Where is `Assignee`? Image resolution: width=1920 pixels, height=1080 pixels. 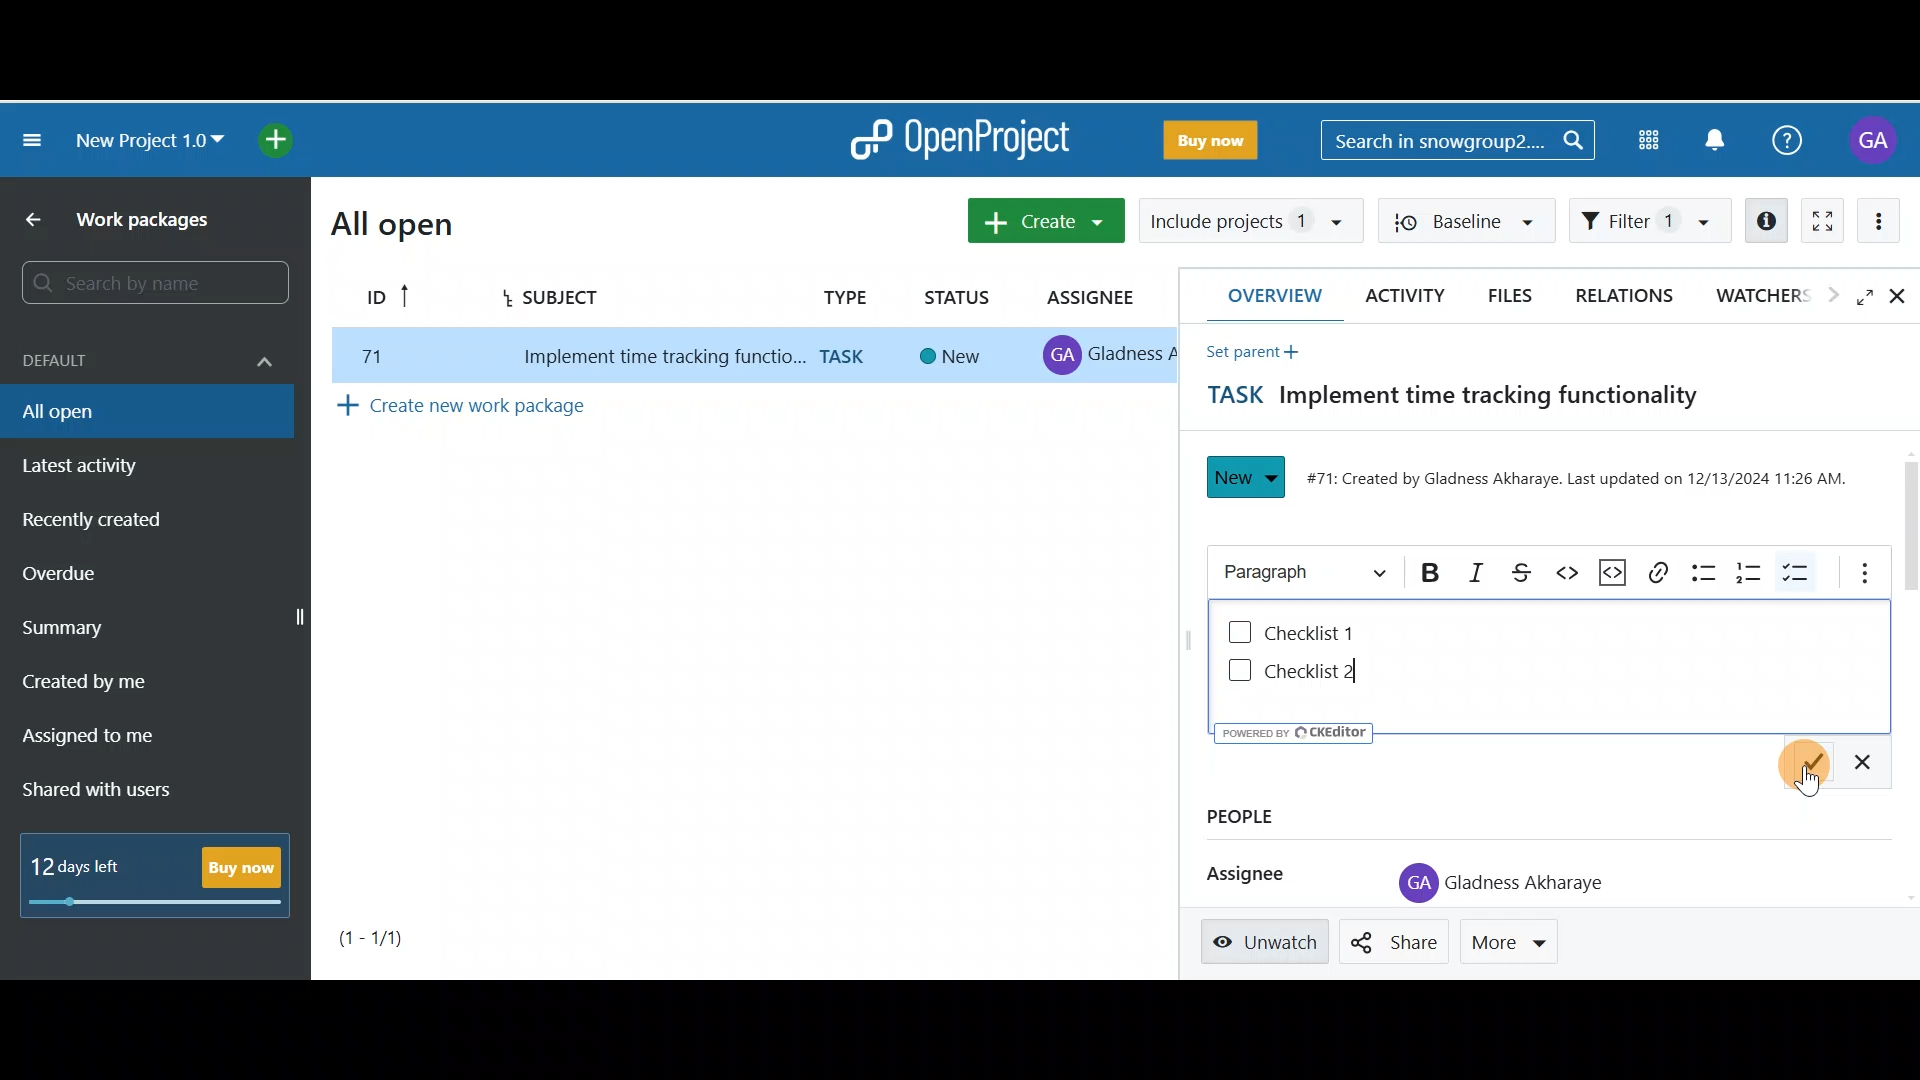 Assignee is located at coordinates (1238, 872).